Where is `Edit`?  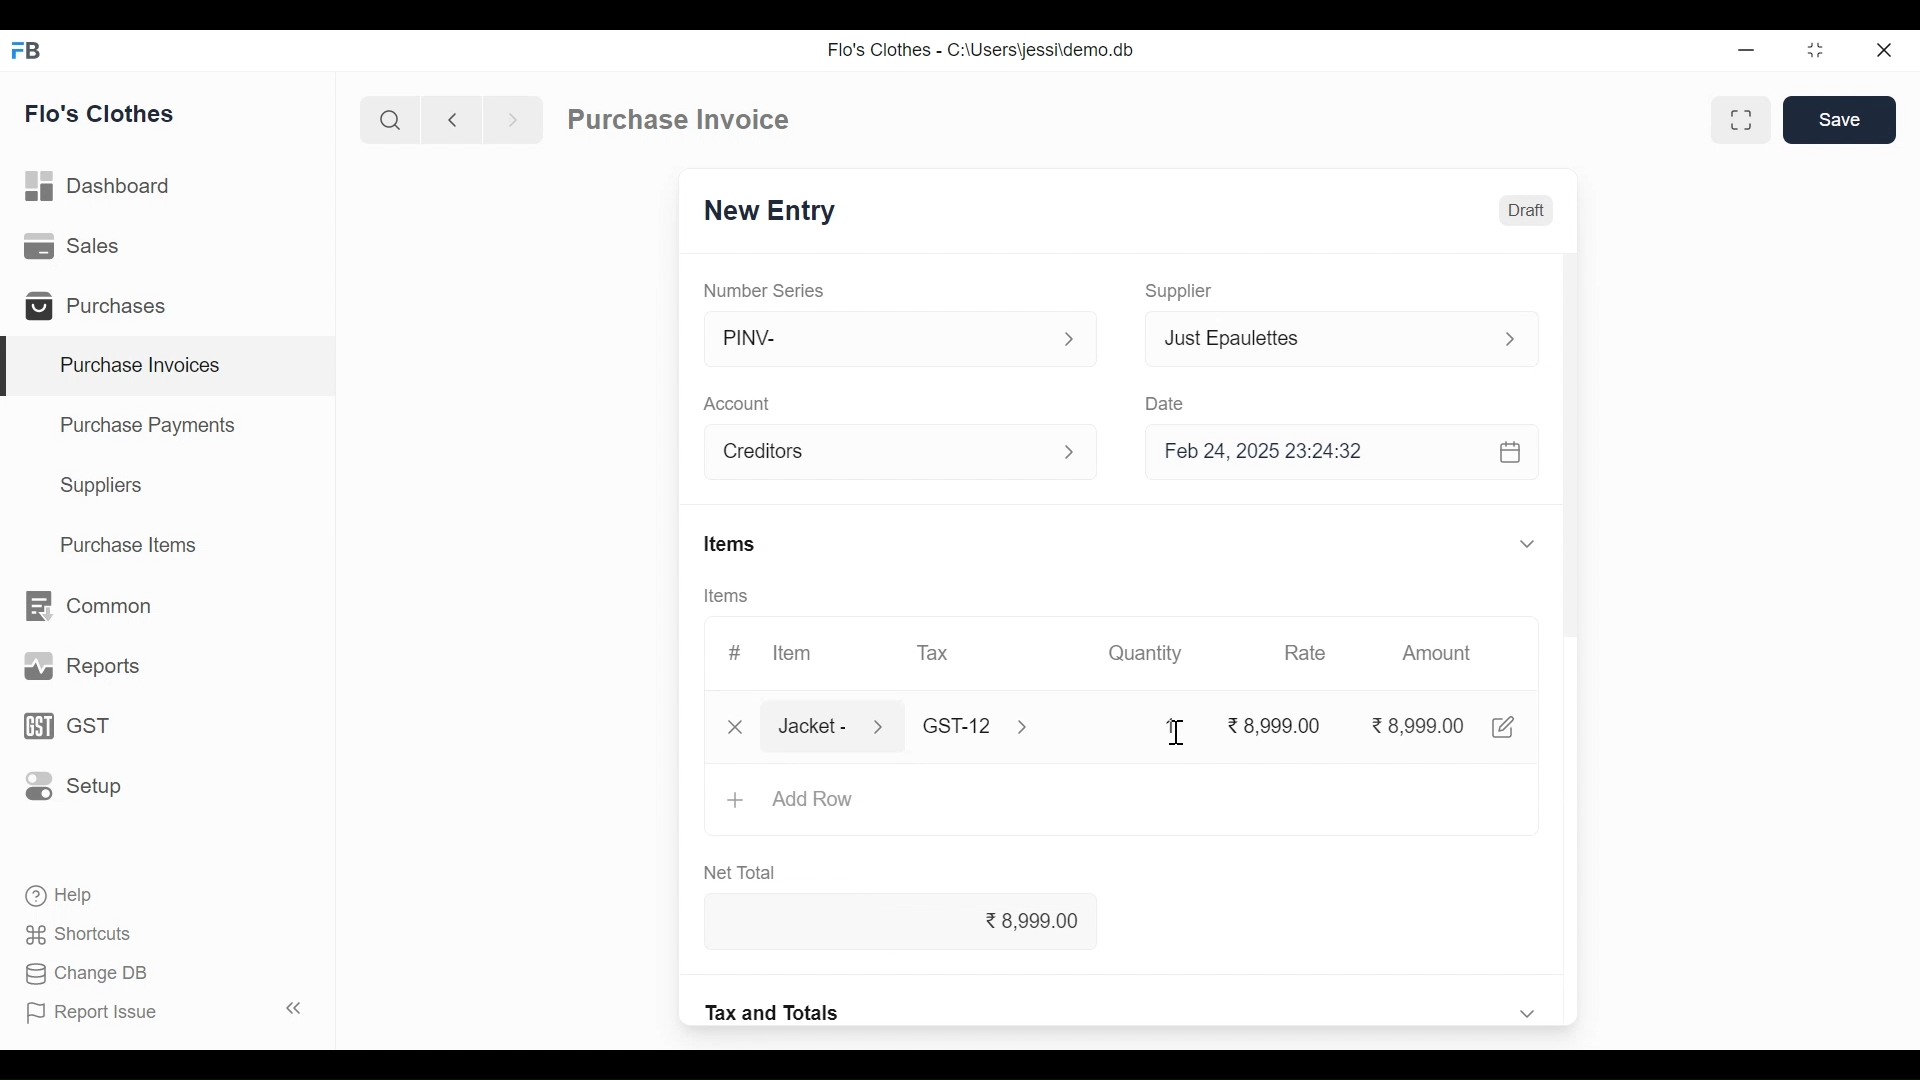 Edit is located at coordinates (1504, 727).